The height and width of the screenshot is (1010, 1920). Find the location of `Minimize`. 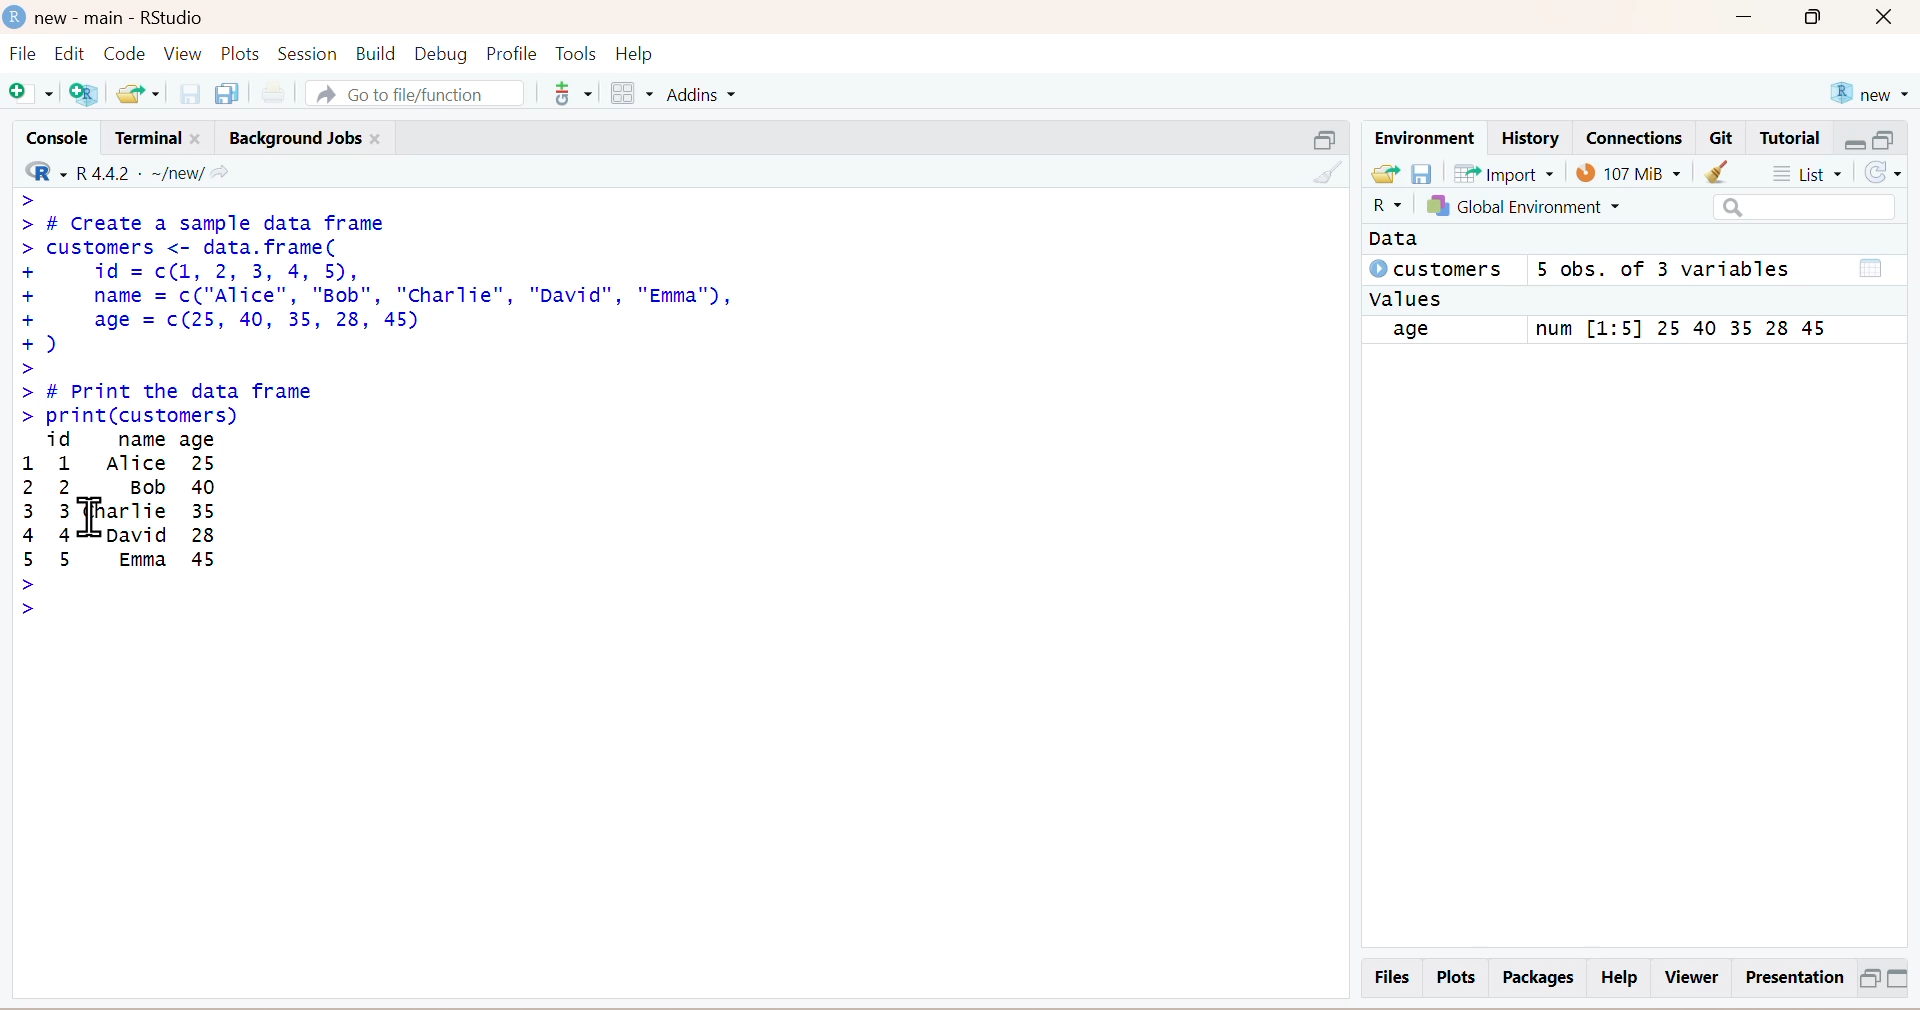

Minimize is located at coordinates (1904, 980).